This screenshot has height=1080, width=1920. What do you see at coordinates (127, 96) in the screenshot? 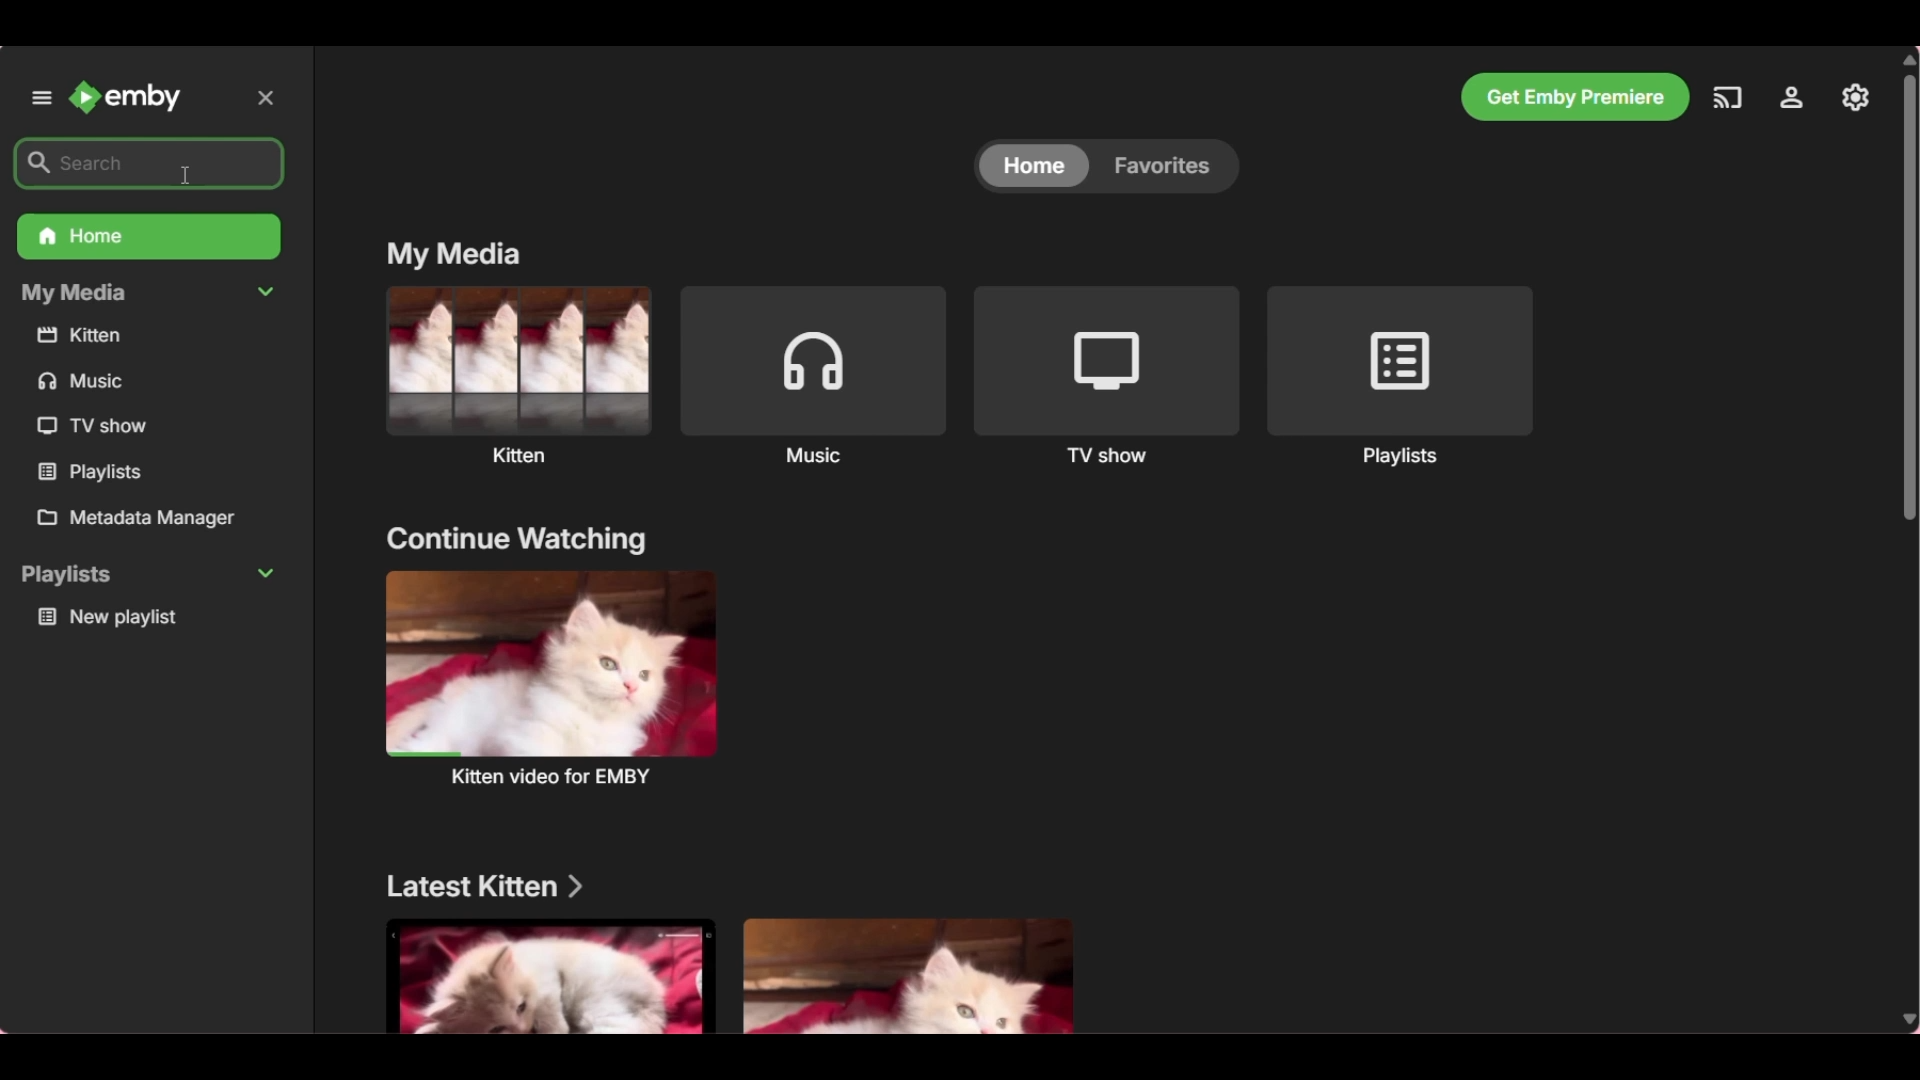
I see `Emby` at bounding box center [127, 96].